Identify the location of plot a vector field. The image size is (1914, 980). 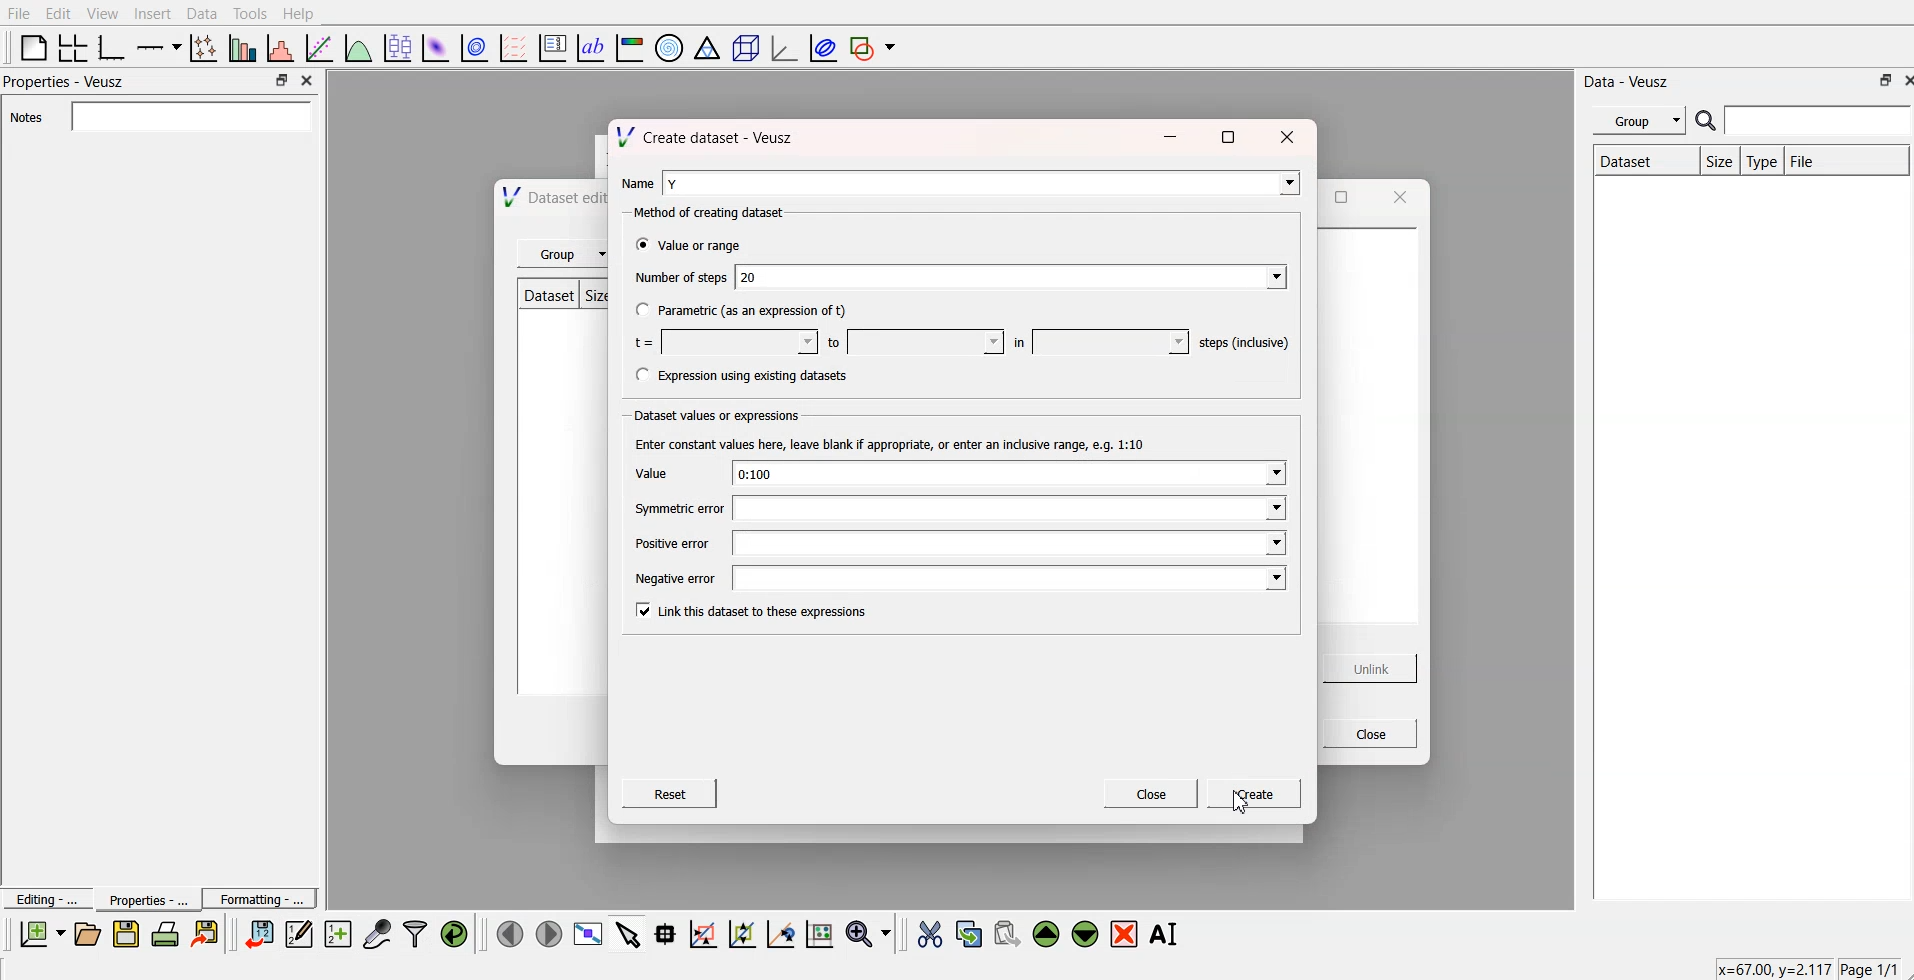
(516, 47).